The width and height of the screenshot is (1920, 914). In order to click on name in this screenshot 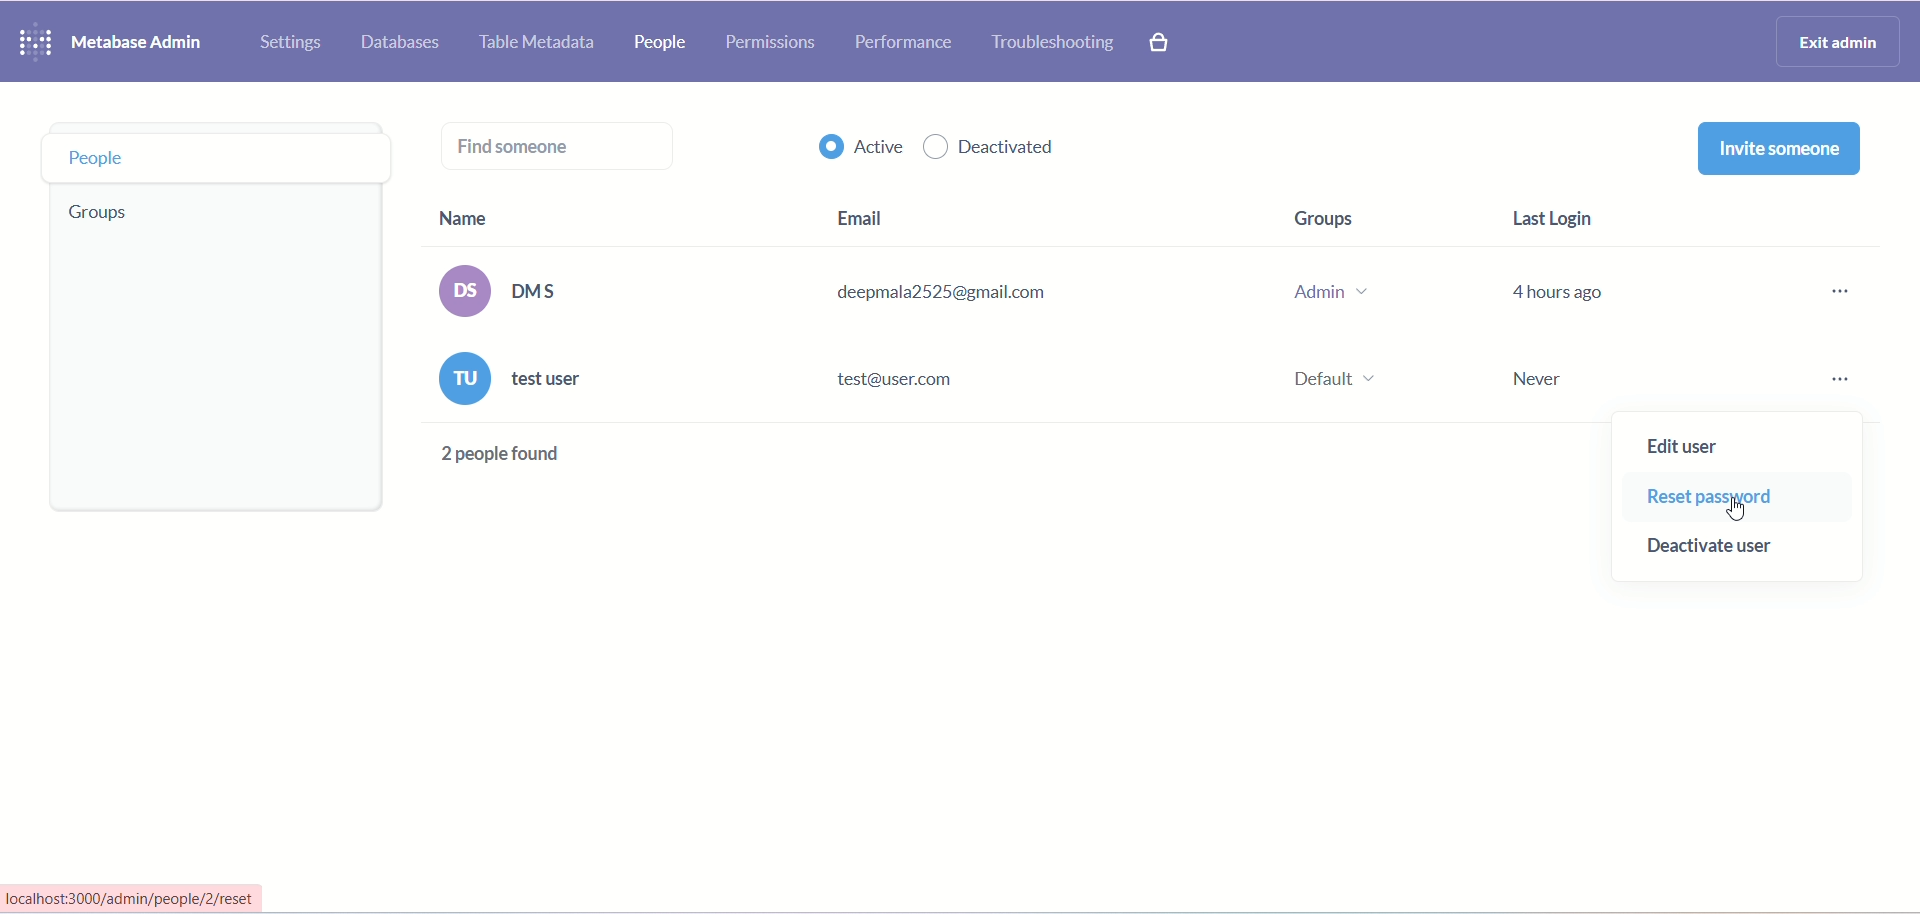, I will do `click(502, 213)`.